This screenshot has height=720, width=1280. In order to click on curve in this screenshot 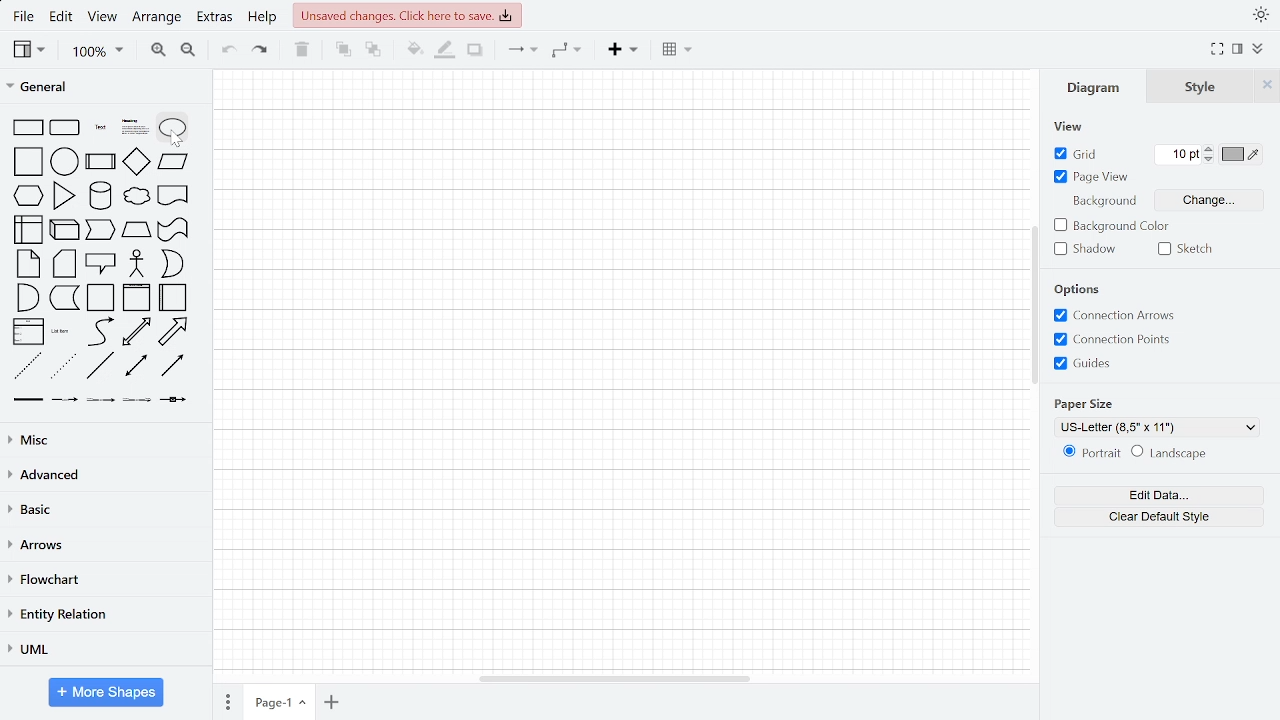, I will do `click(100, 332)`.